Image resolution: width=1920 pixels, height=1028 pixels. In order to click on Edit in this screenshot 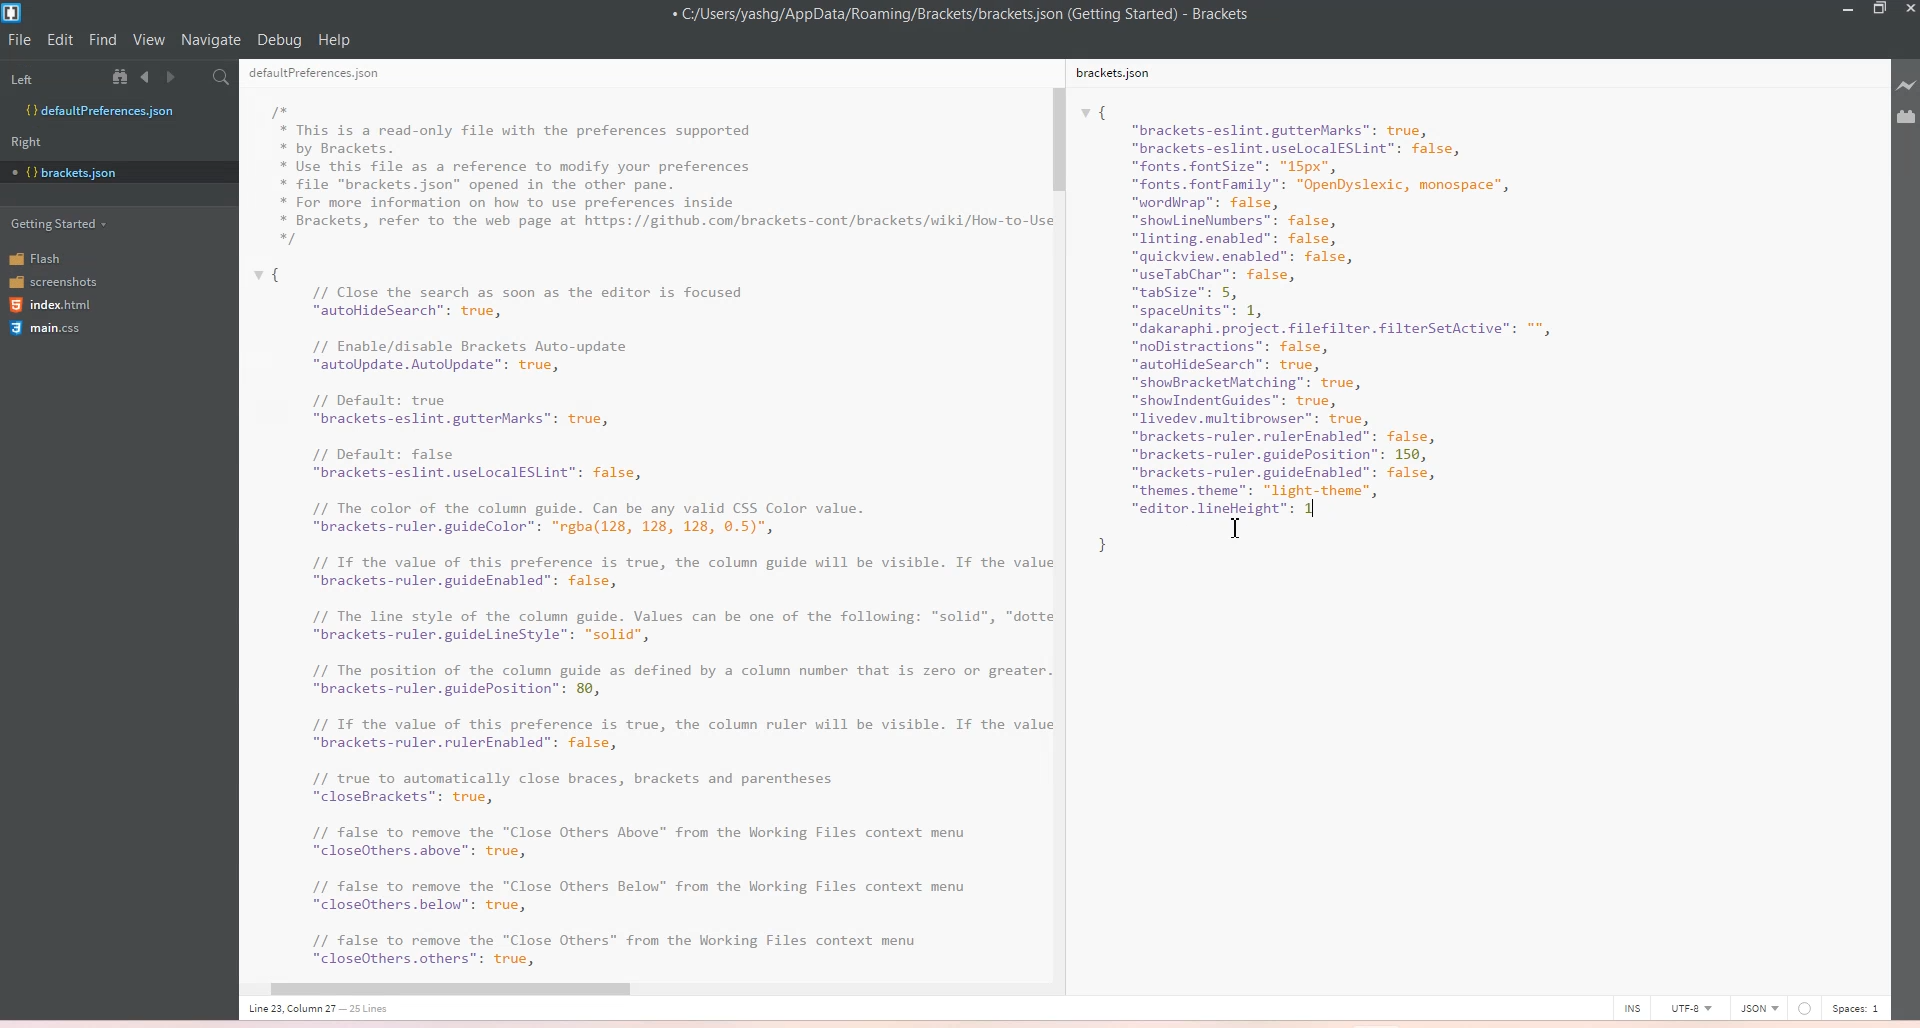, I will do `click(62, 40)`.